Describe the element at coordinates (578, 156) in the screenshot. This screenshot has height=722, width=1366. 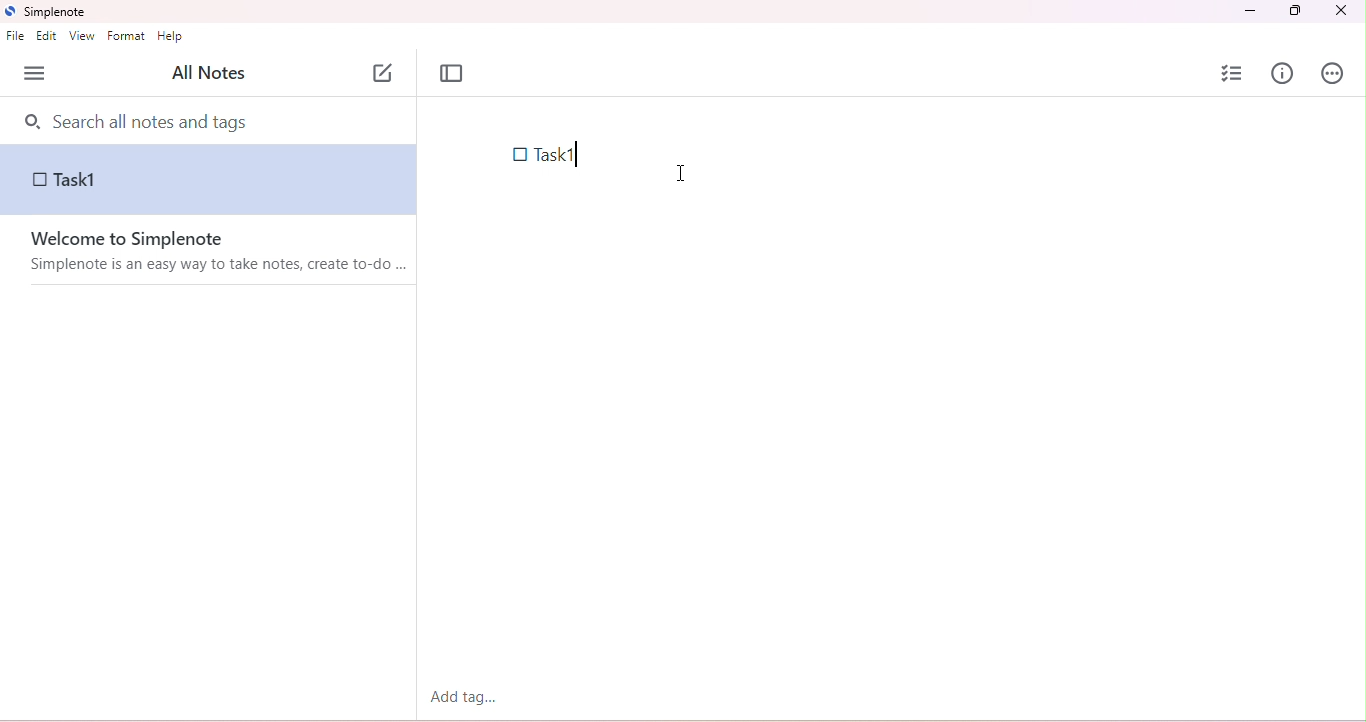
I see `typing cursor on task` at that location.